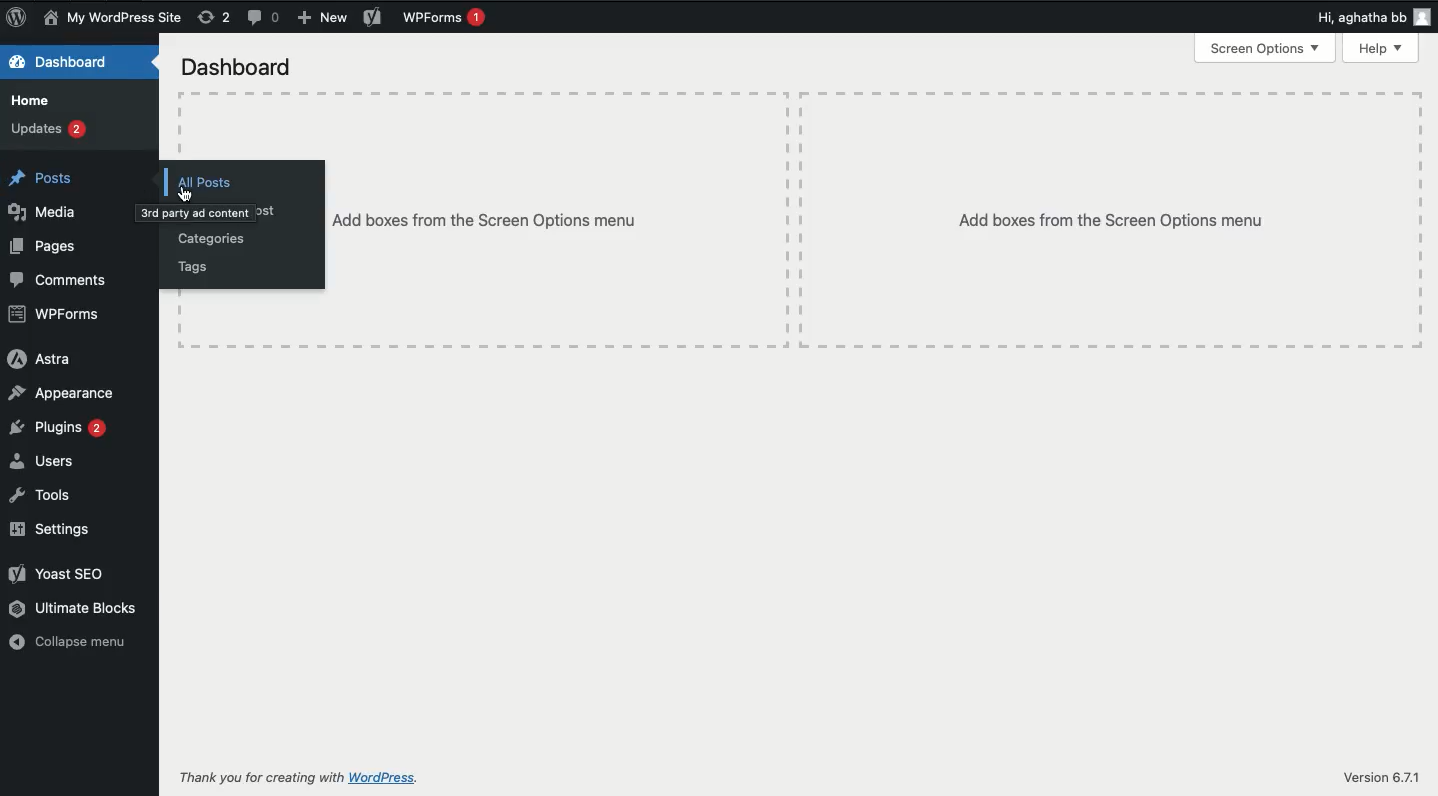 This screenshot has width=1438, height=796. I want to click on Home, so click(29, 102).